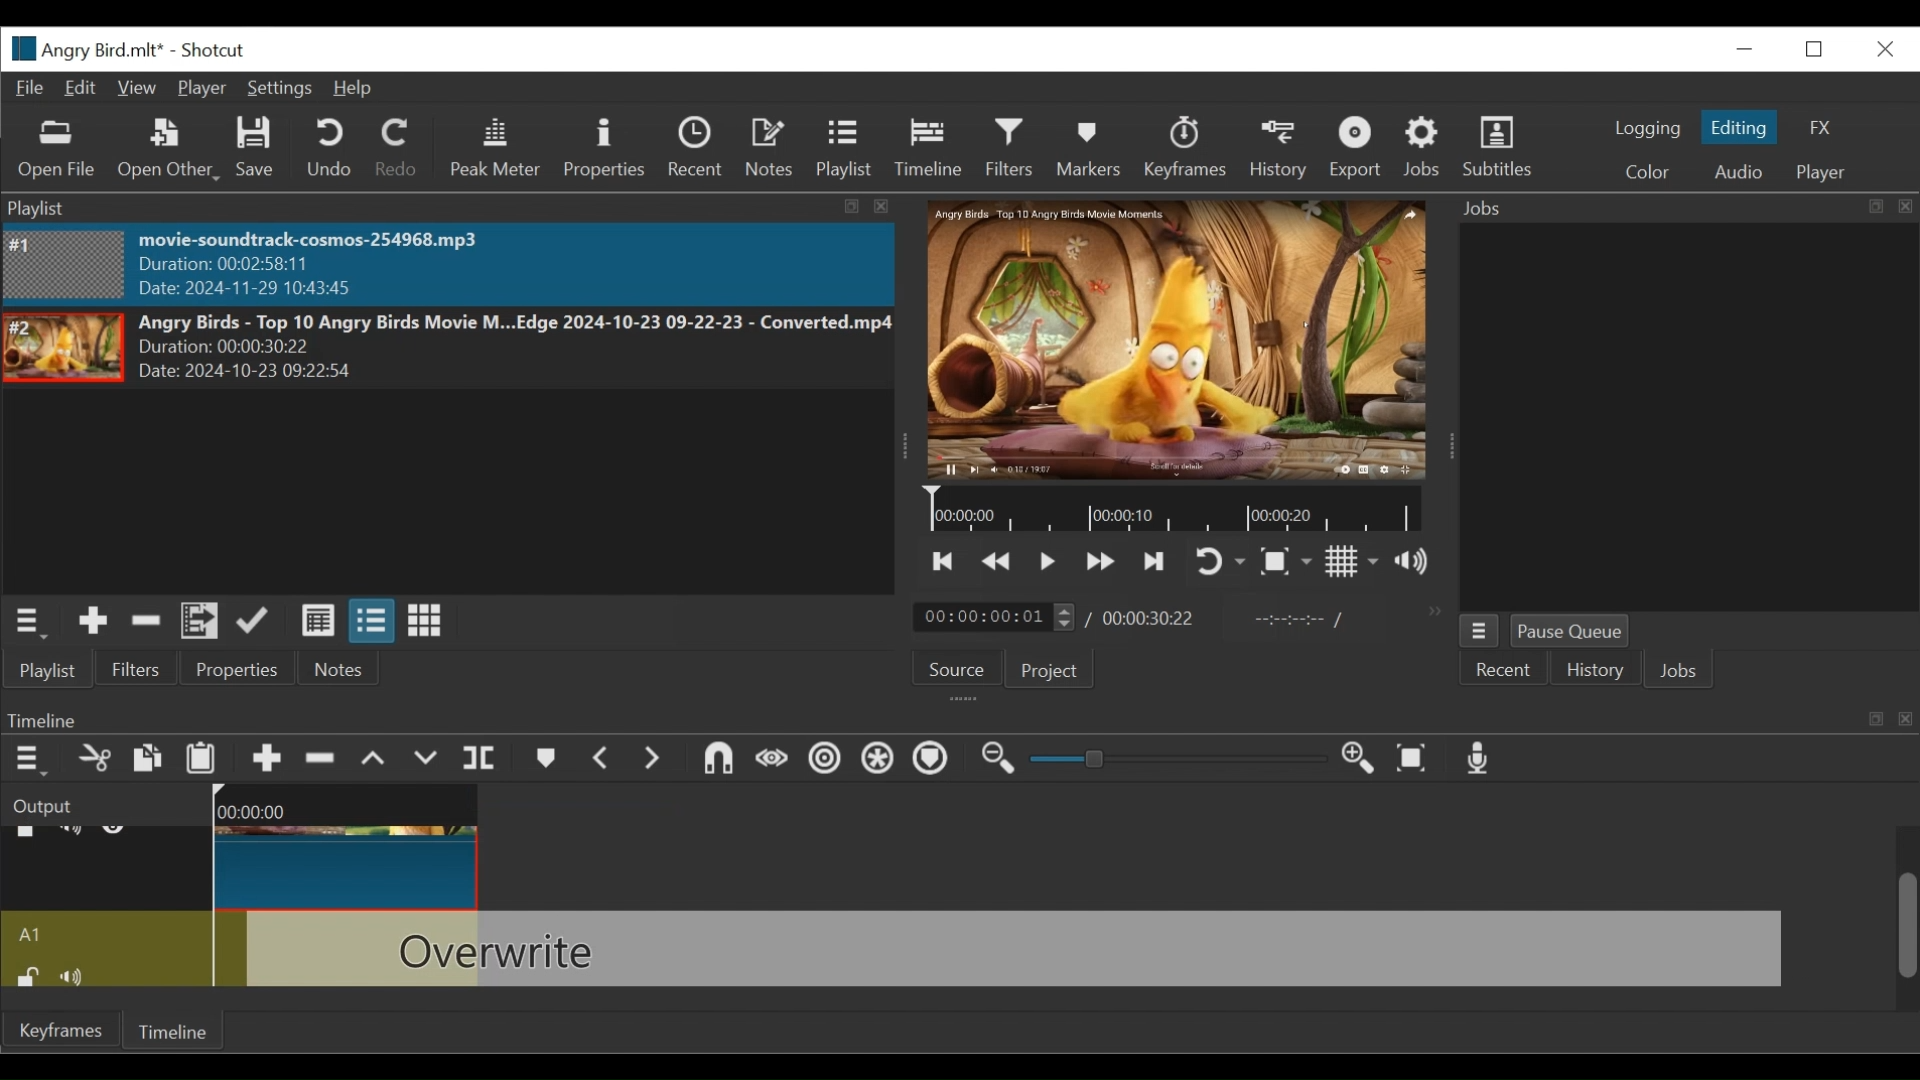 The image size is (1920, 1080). I want to click on Source, so click(958, 670).